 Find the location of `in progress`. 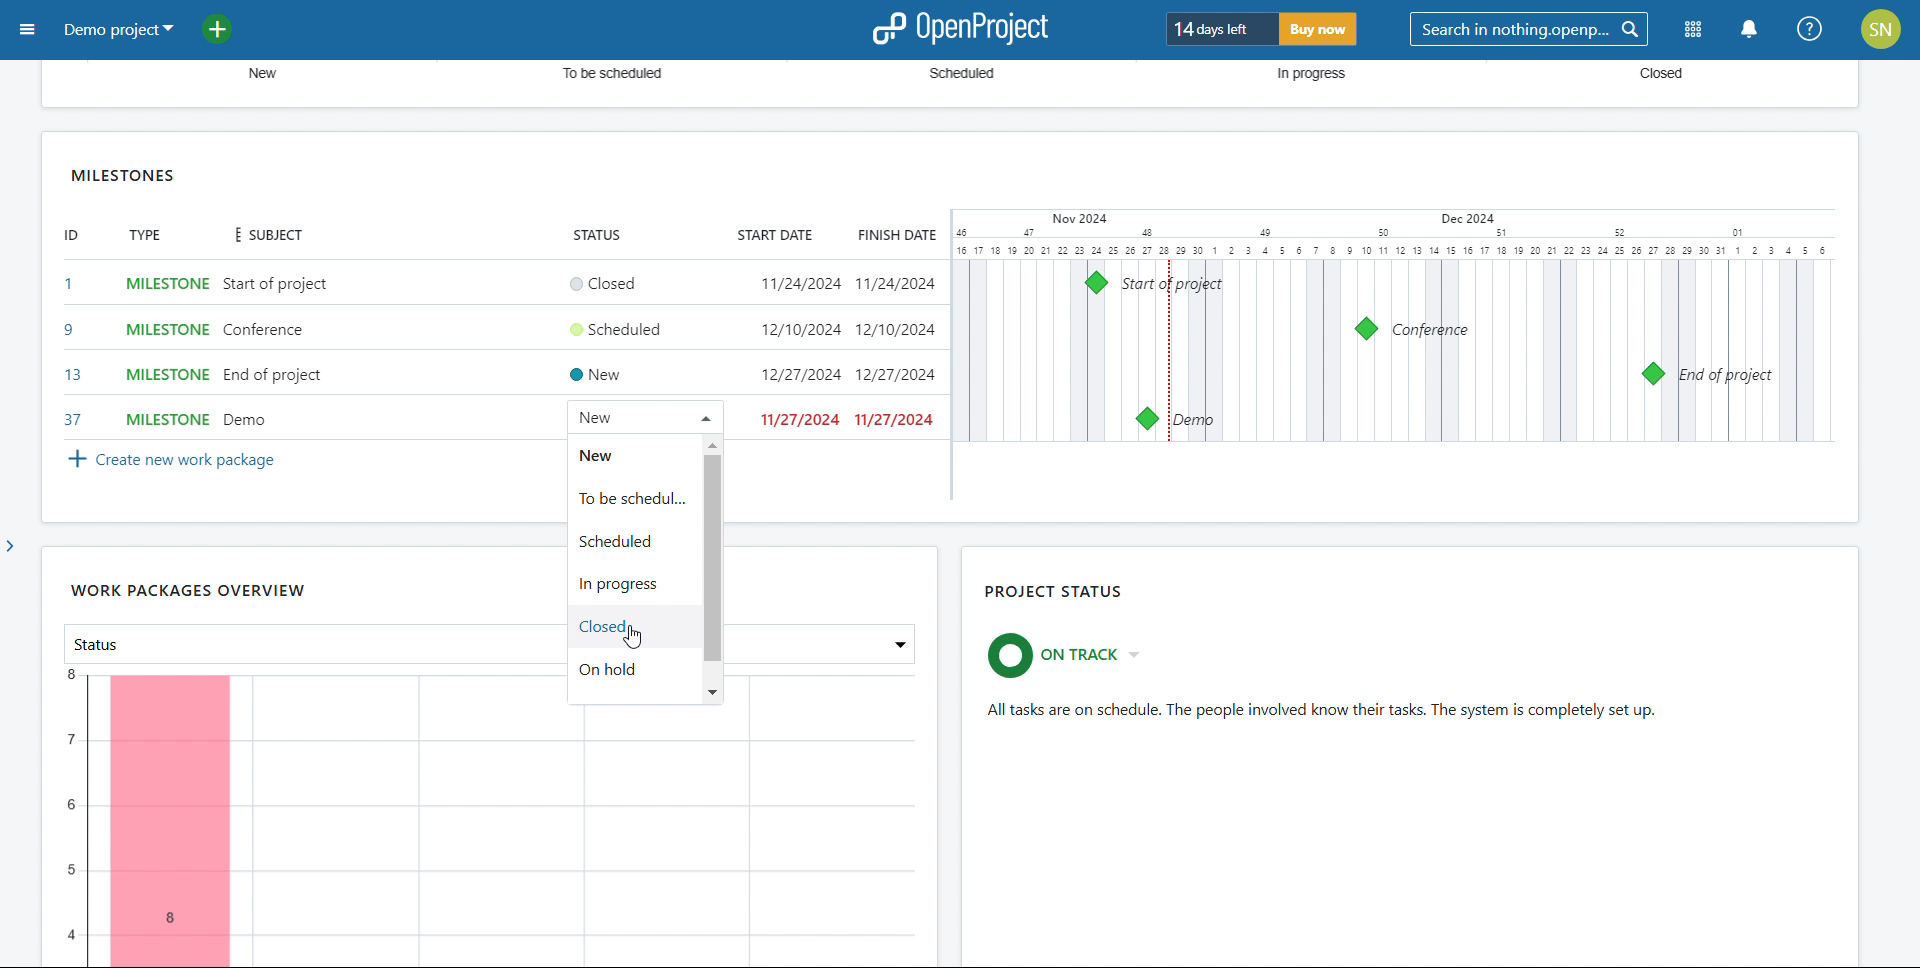

in progress is located at coordinates (631, 584).